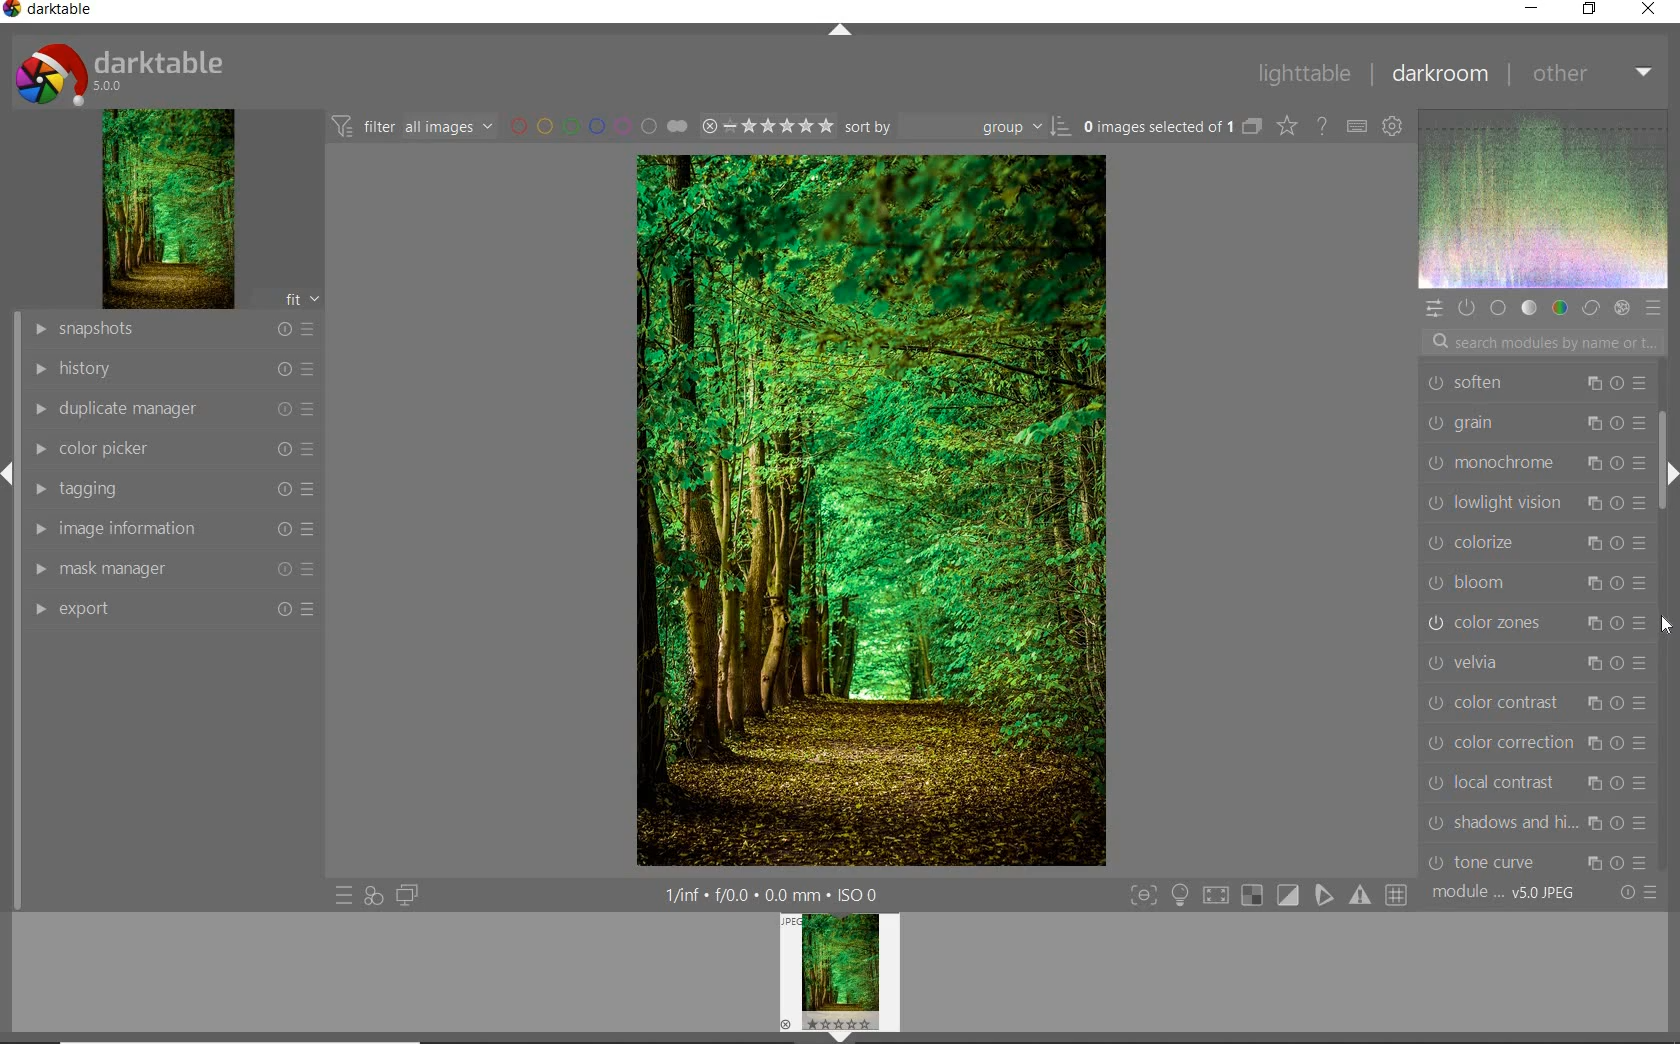 The image size is (1680, 1044). Describe the element at coordinates (1639, 893) in the screenshot. I see `RESET OR PRESET & PREFERENCE` at that location.